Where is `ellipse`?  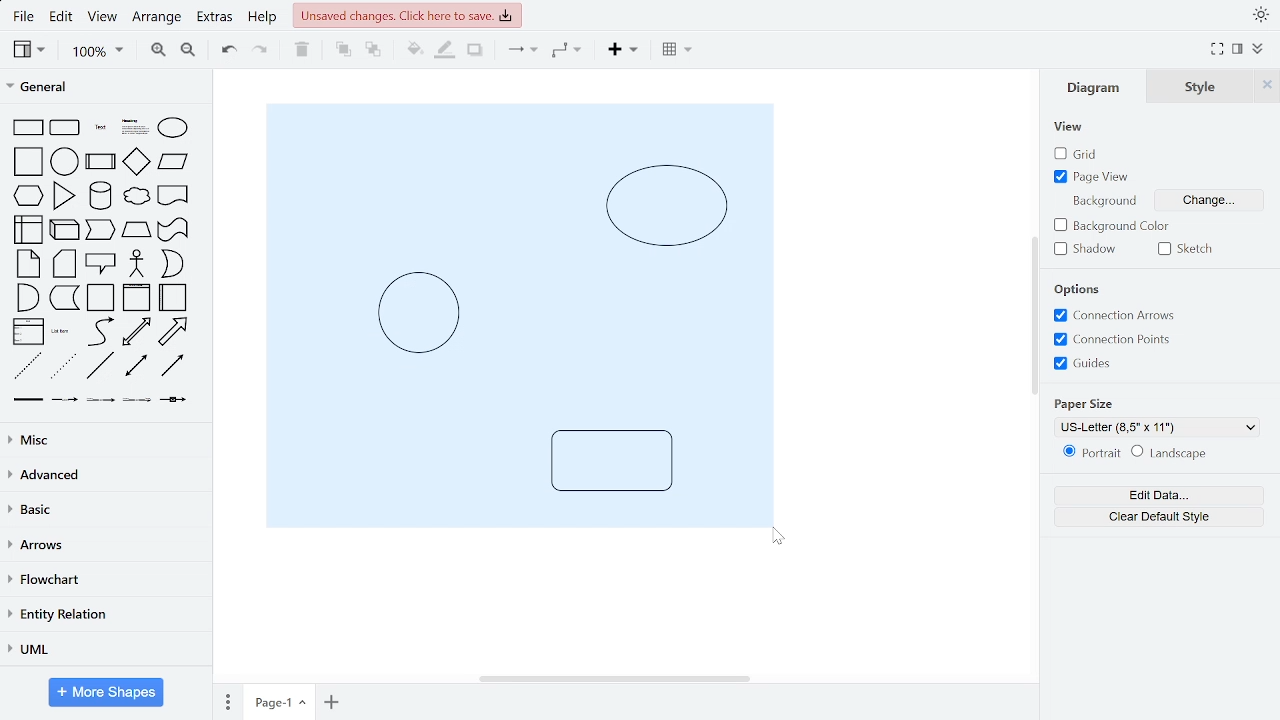 ellipse is located at coordinates (172, 128).